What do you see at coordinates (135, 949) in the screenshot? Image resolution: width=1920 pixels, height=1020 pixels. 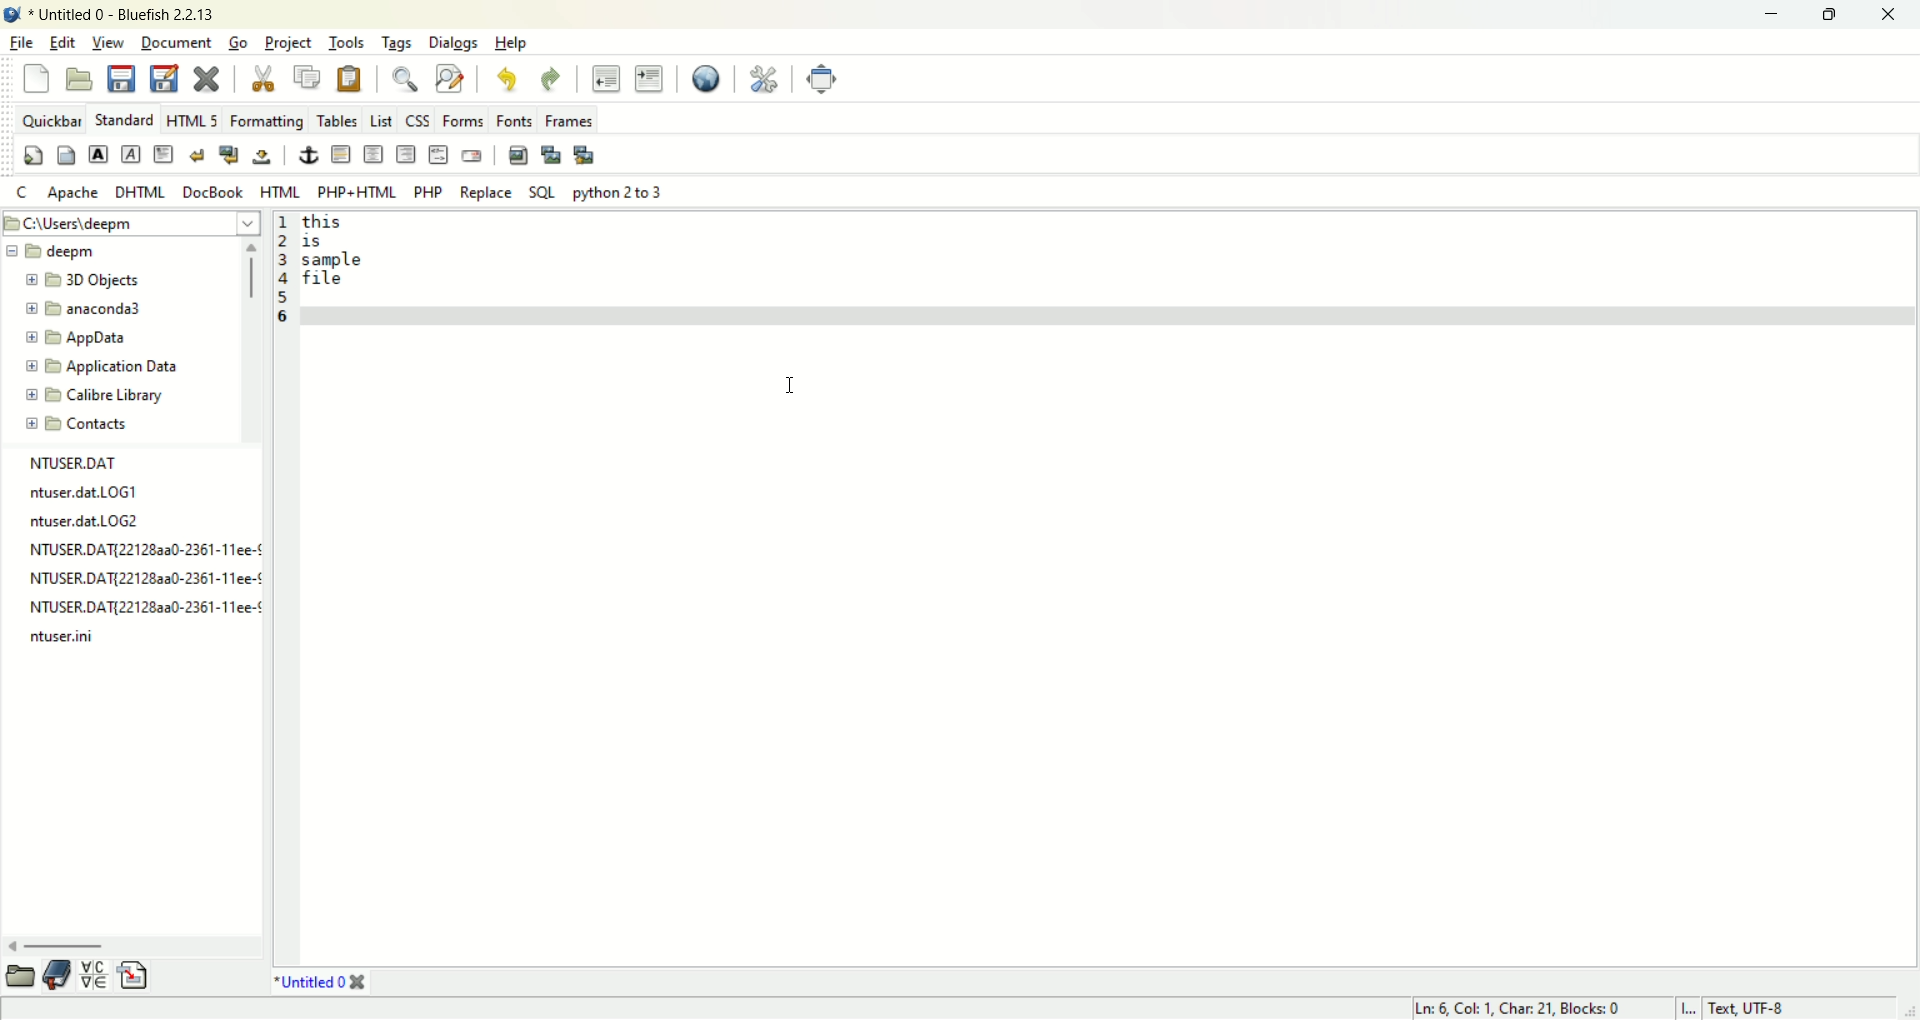 I see `horizontal scroll bar` at bounding box center [135, 949].